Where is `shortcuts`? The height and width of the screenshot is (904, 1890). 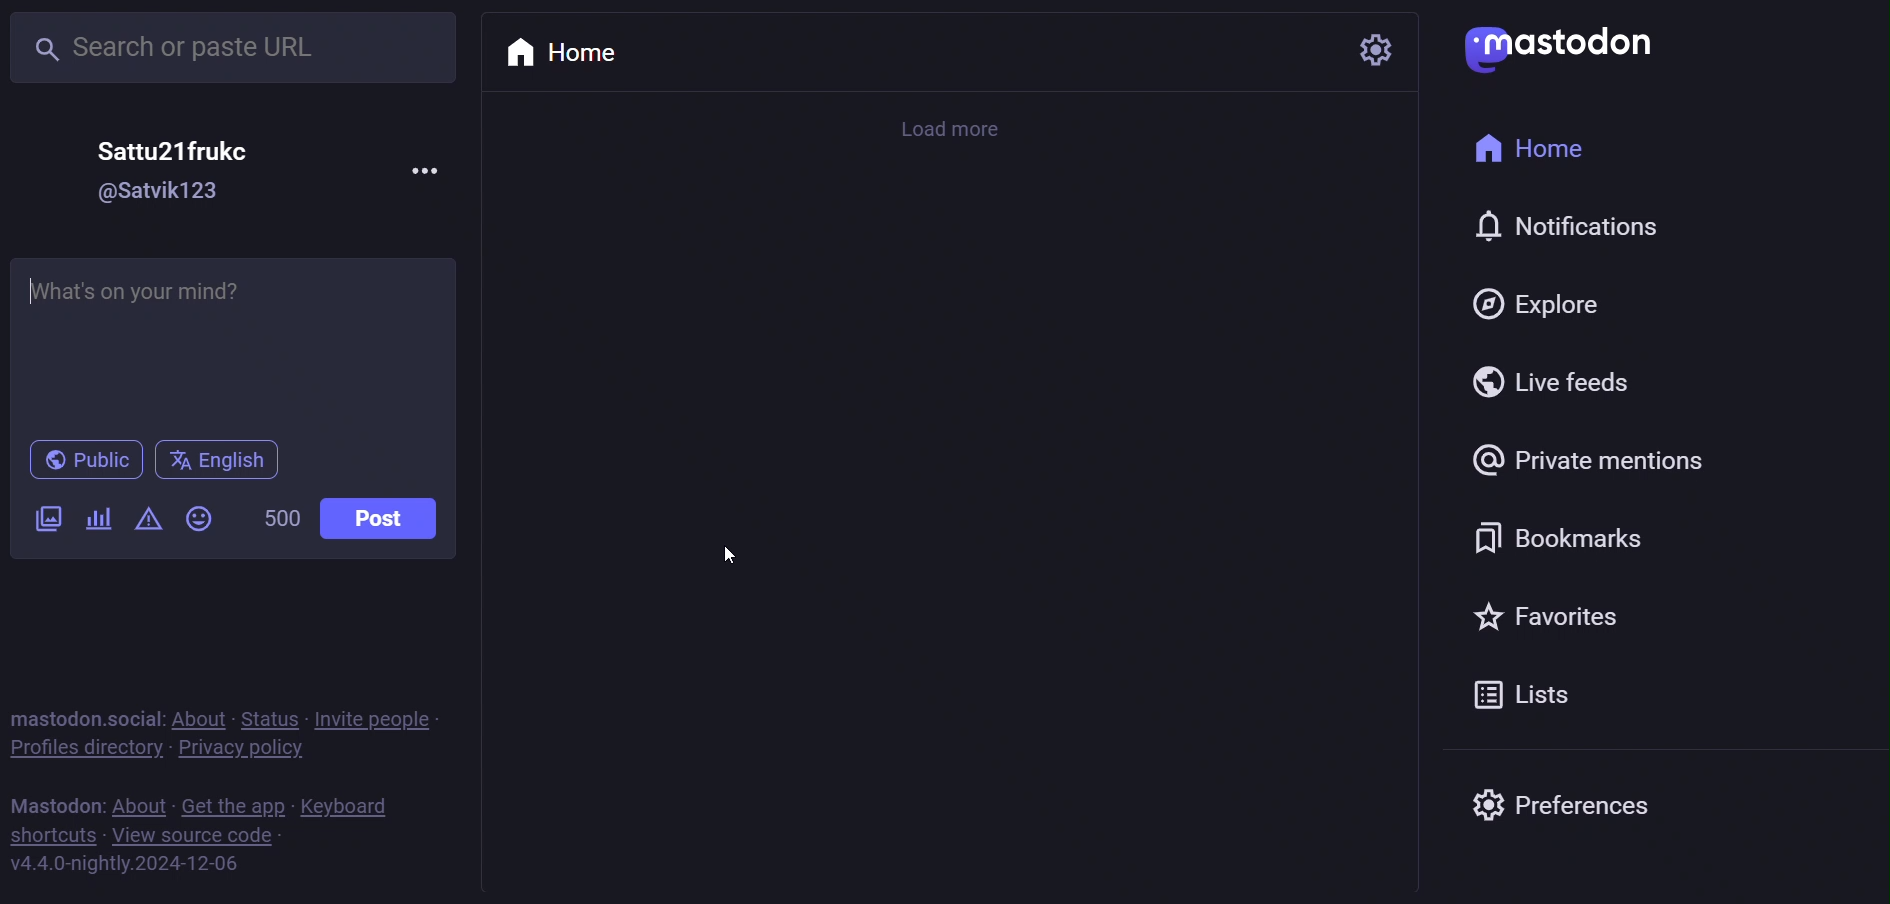
shortcuts is located at coordinates (49, 835).